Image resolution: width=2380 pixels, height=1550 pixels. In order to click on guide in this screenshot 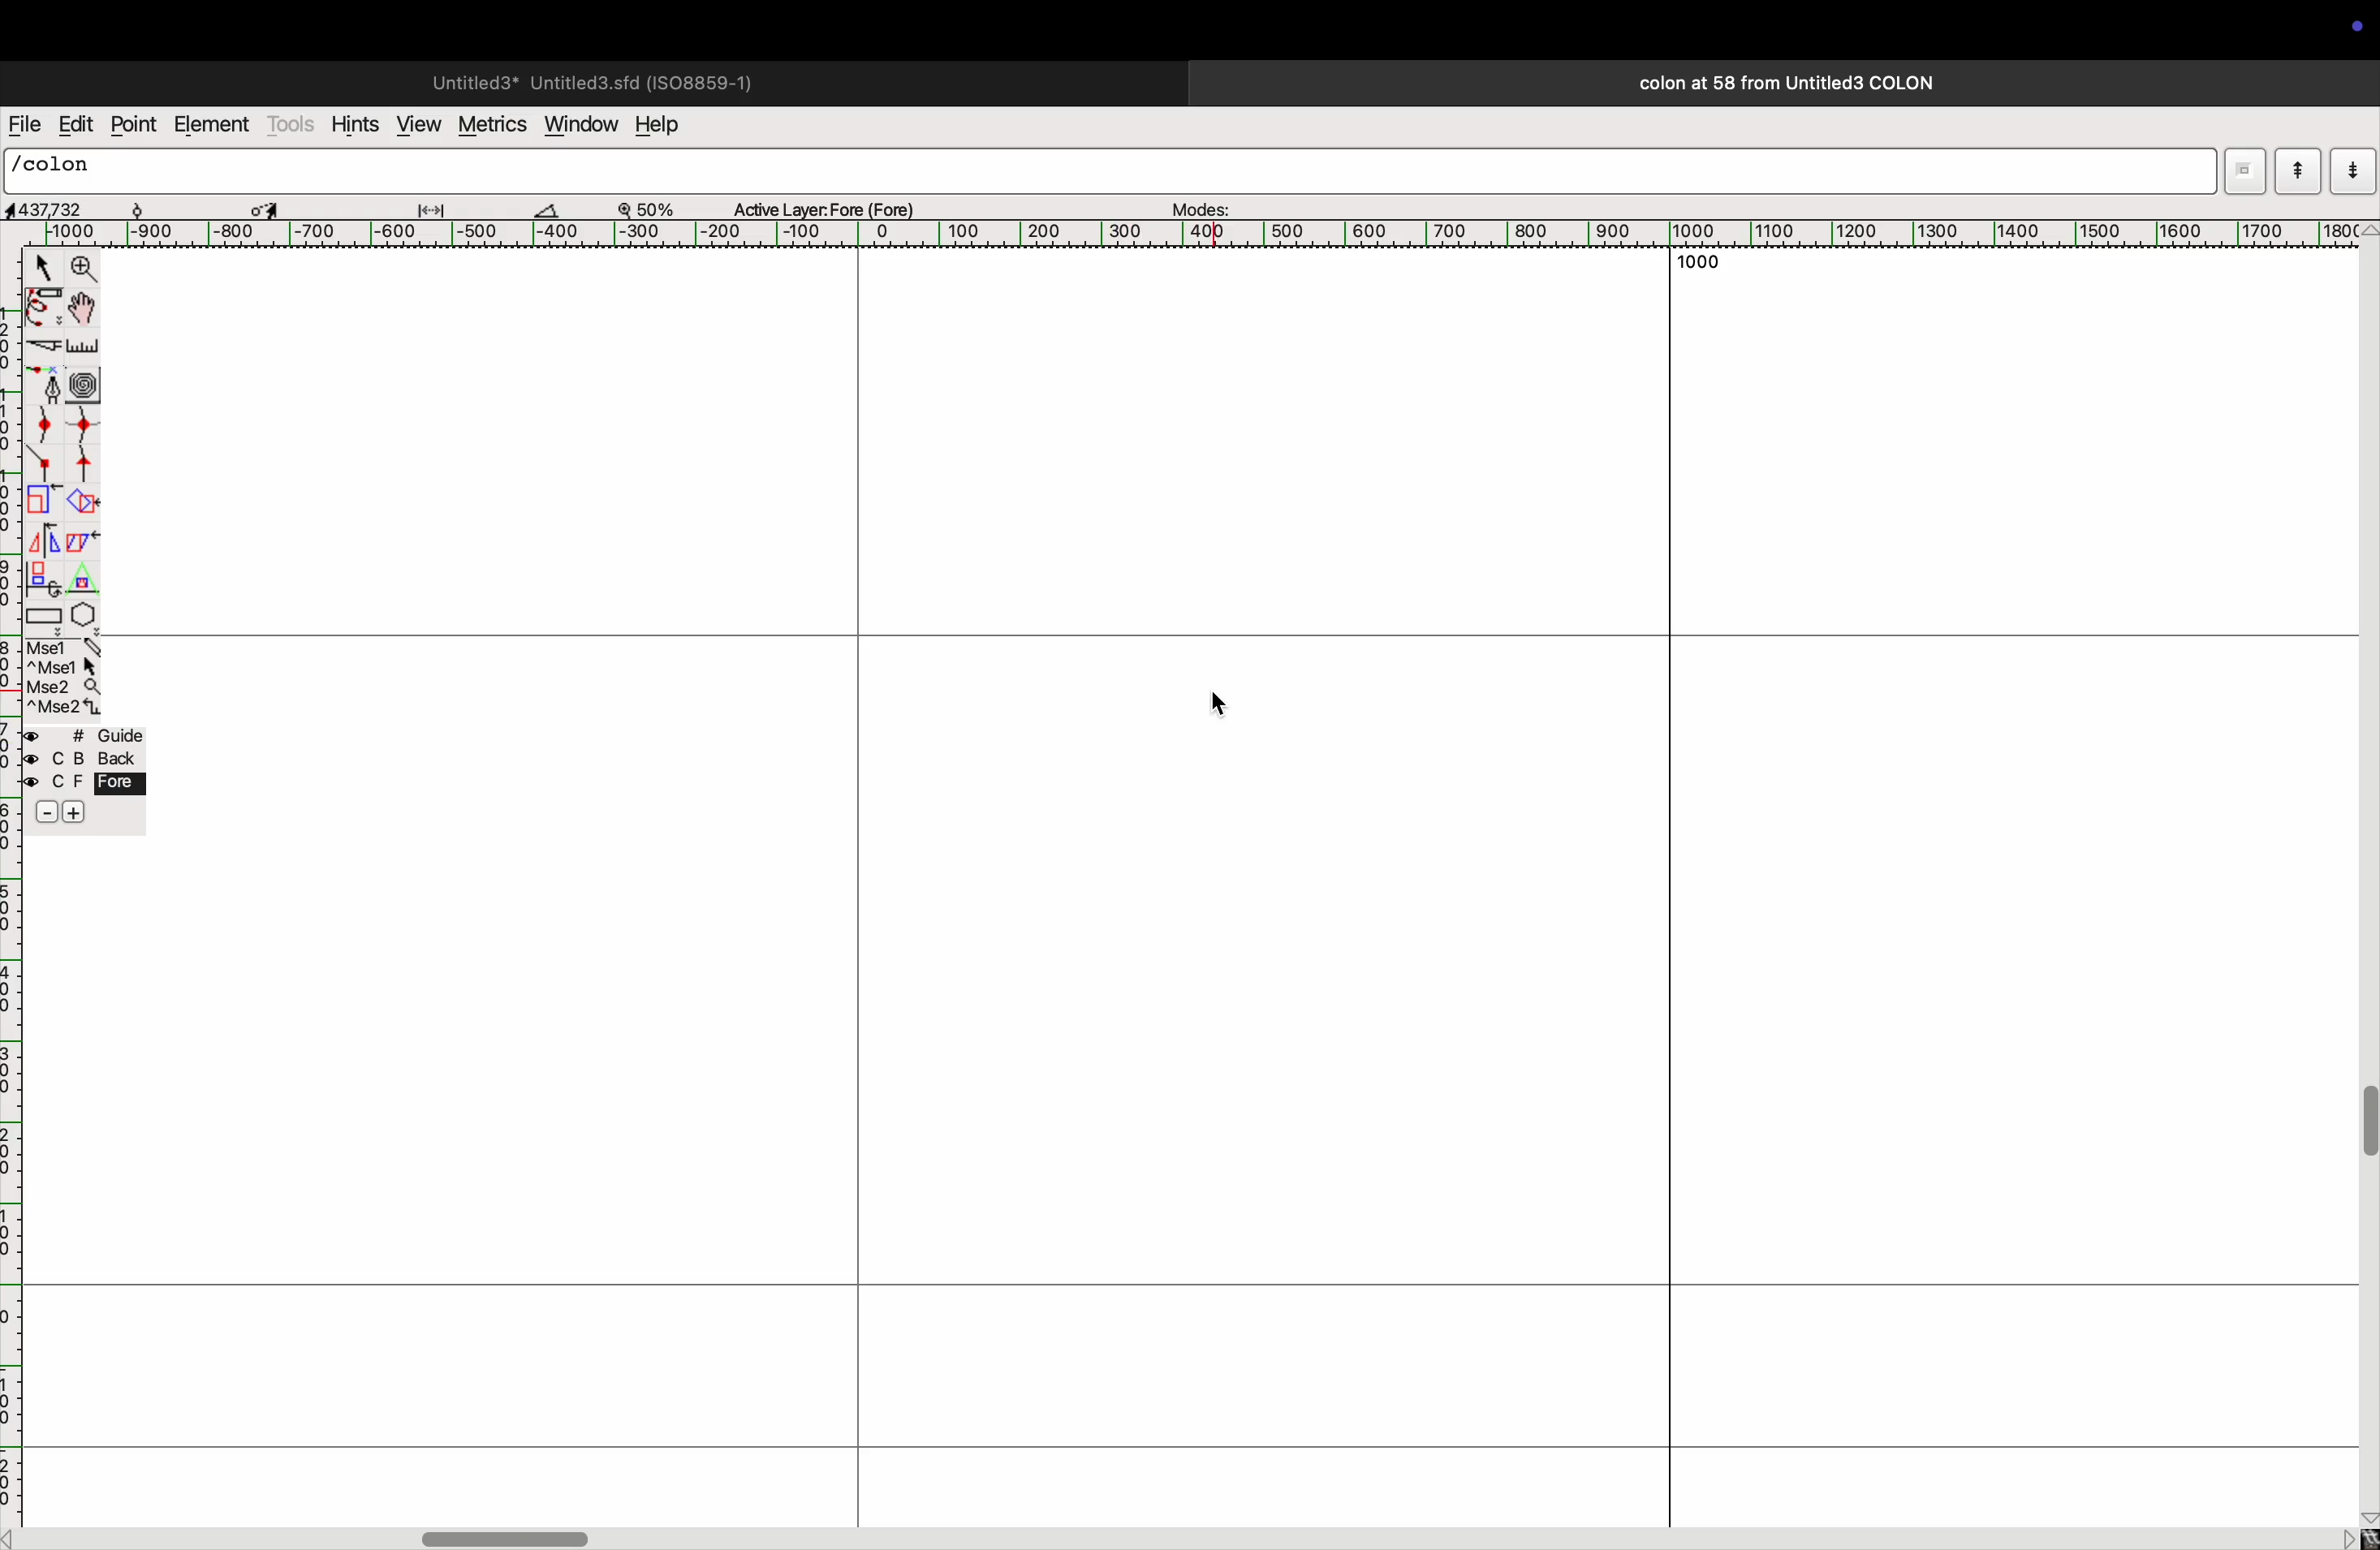, I will do `click(90, 779)`.